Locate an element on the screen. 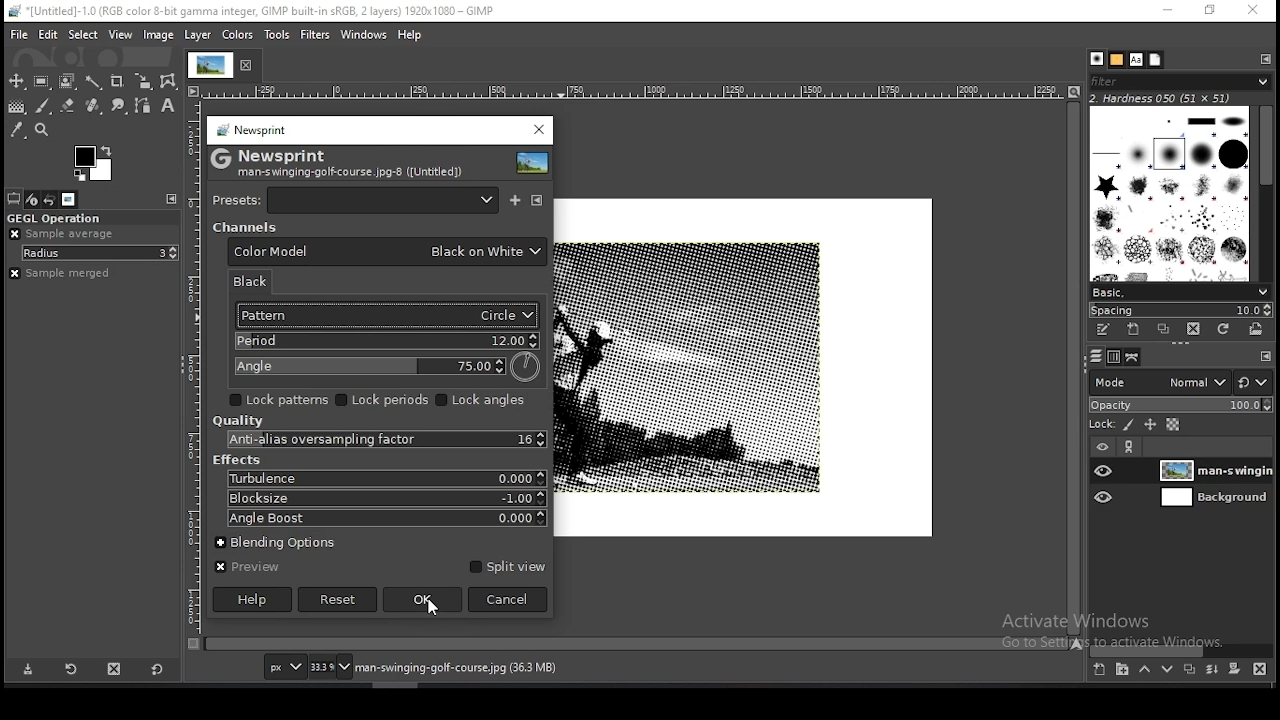 Image resolution: width=1280 pixels, height=720 pixels. move layer one step up is located at coordinates (1144, 669).